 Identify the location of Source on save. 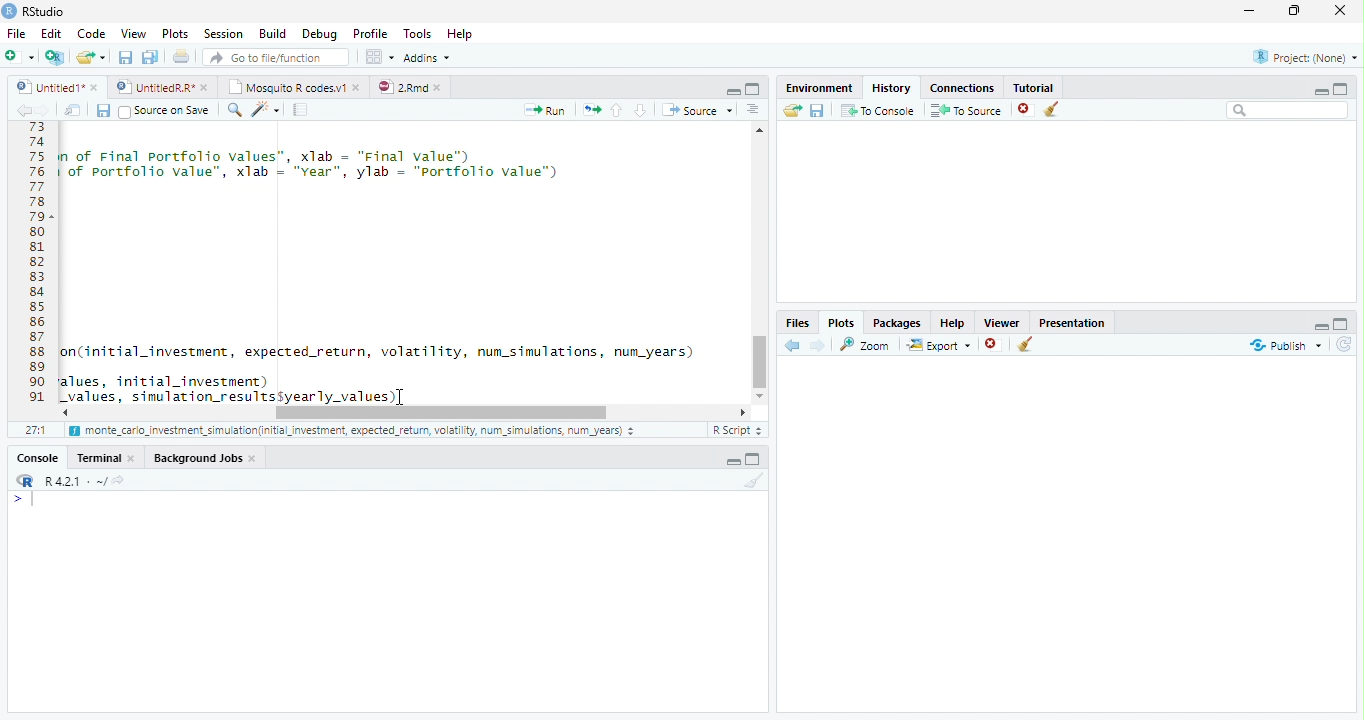
(166, 111).